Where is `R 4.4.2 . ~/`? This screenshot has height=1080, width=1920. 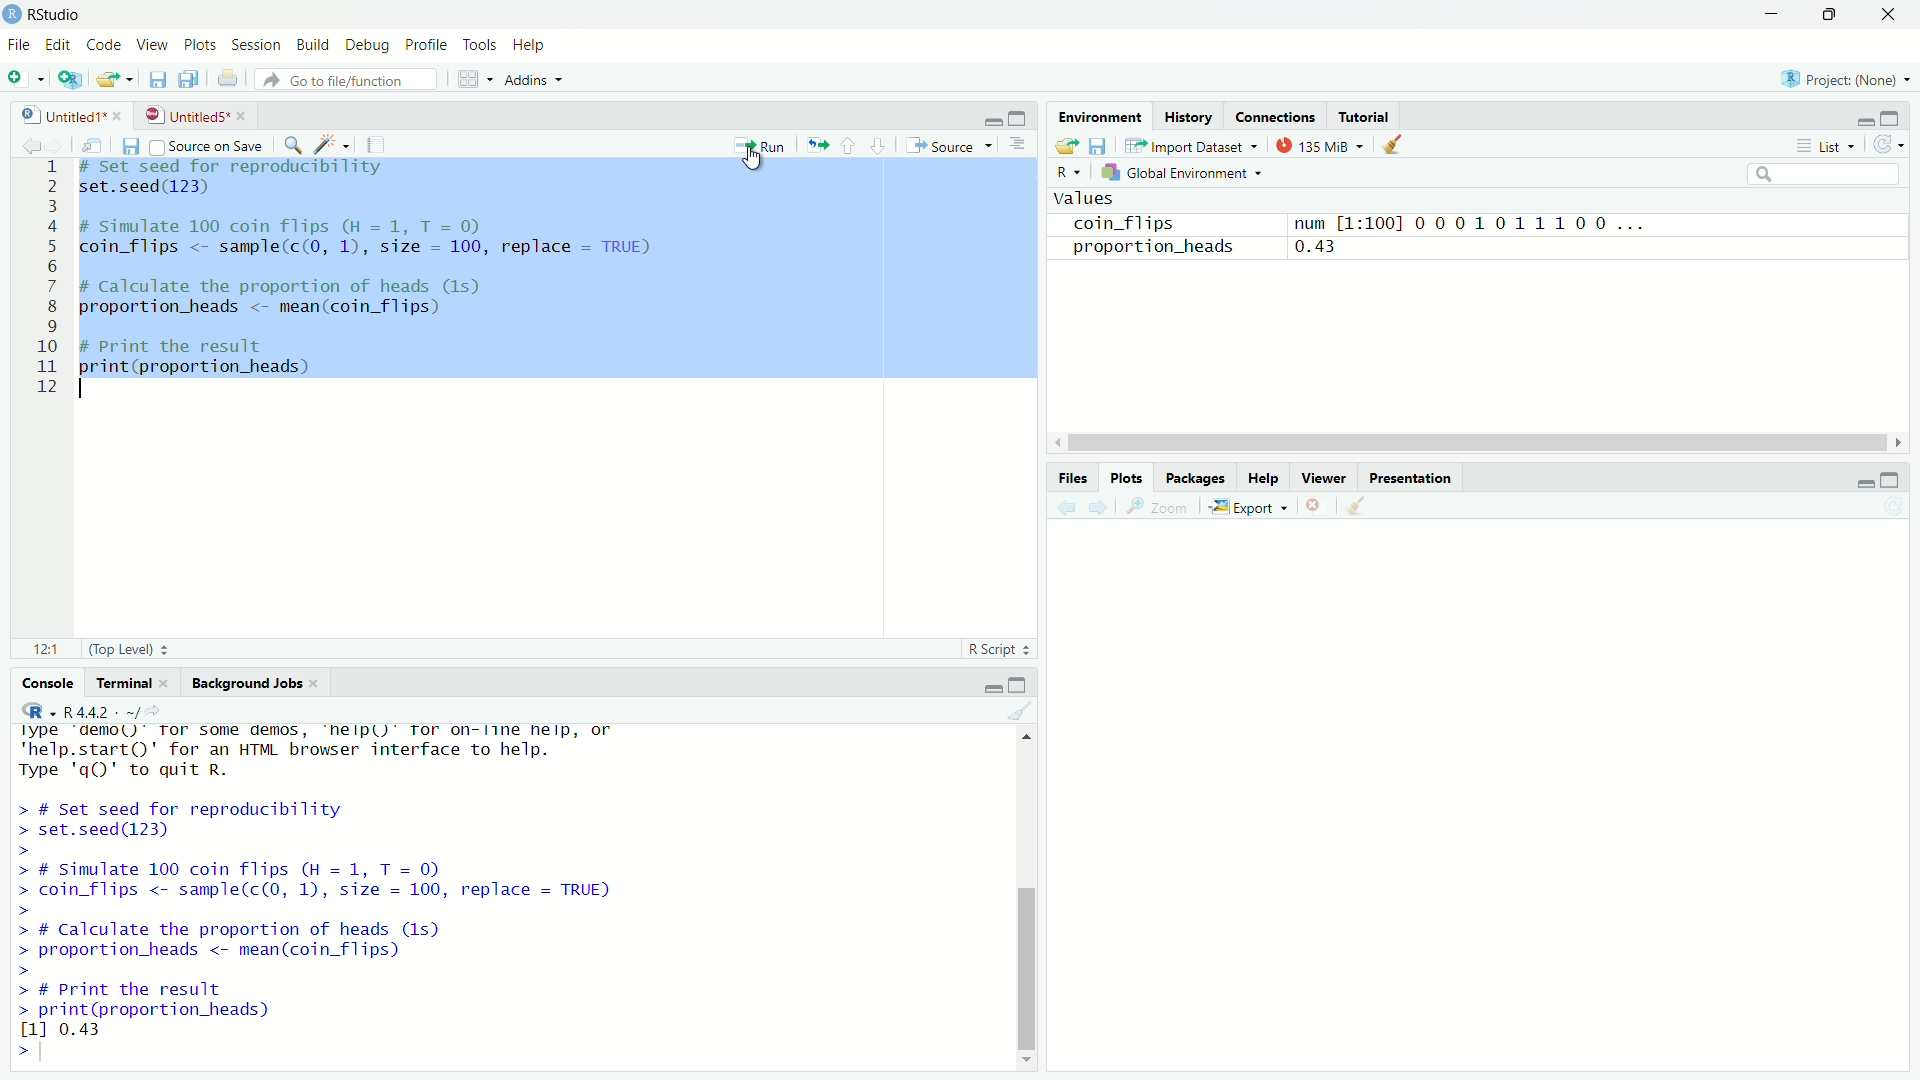 R 4.4.2 . ~/ is located at coordinates (106, 712).